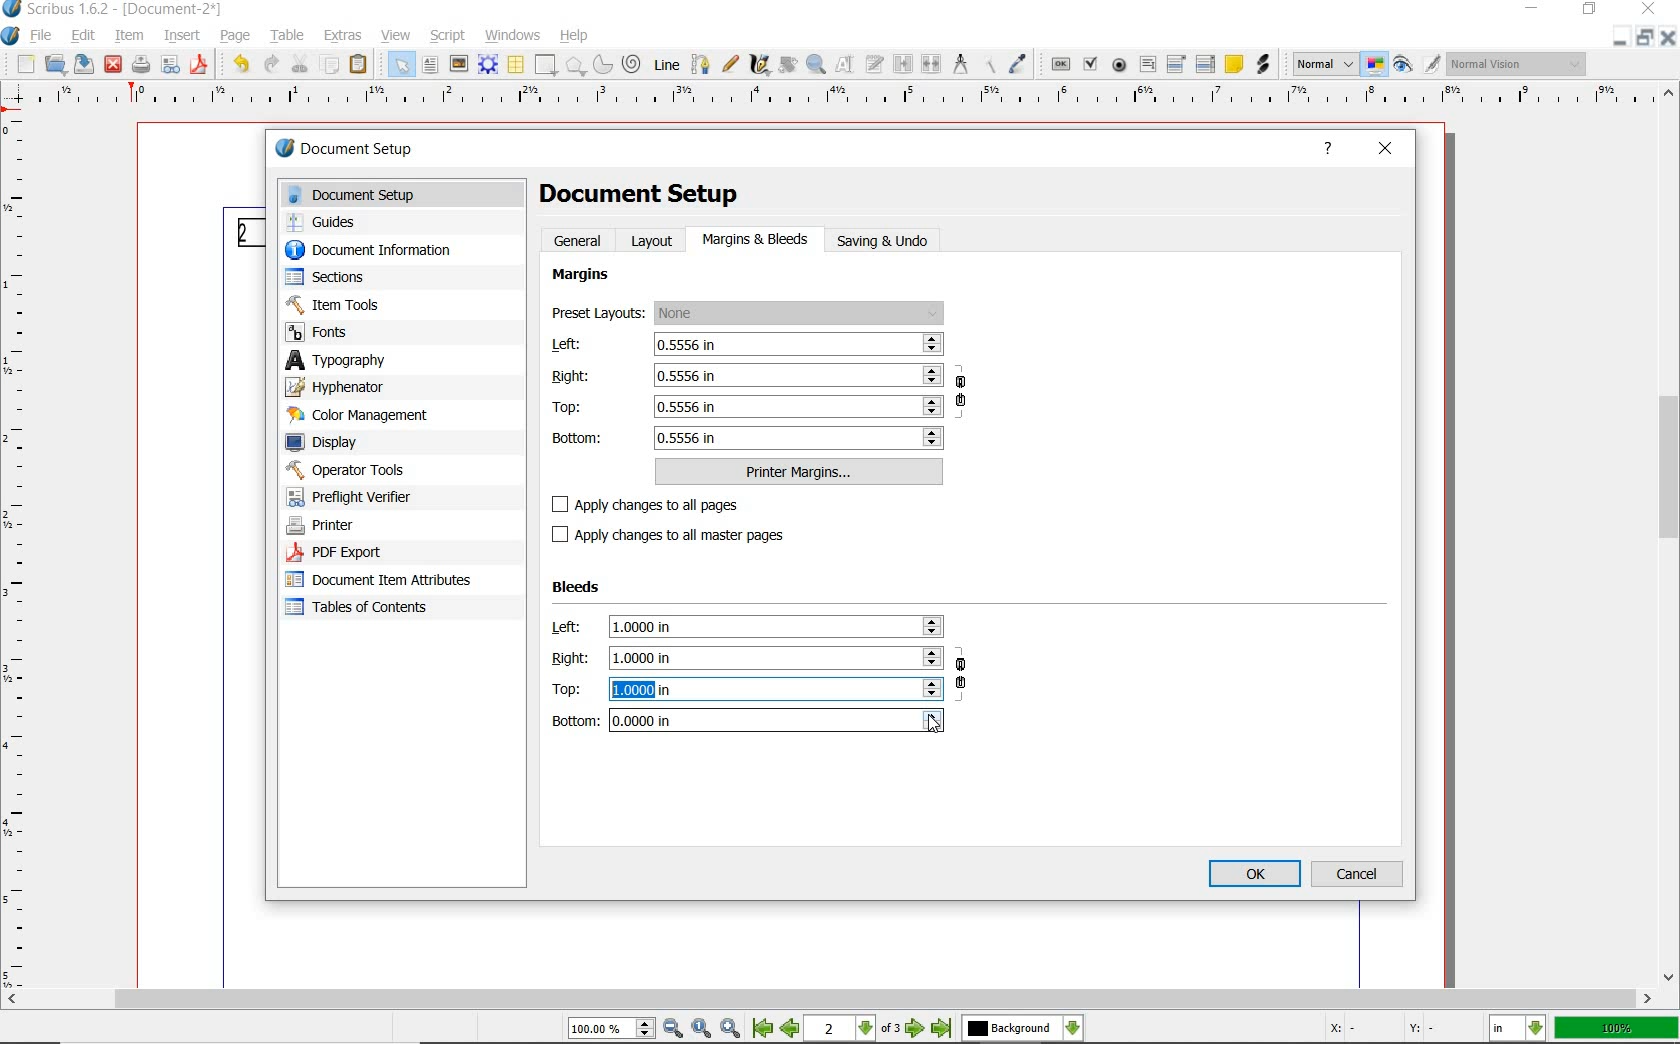  What do you see at coordinates (943, 1029) in the screenshot?
I see `Last Page` at bounding box center [943, 1029].